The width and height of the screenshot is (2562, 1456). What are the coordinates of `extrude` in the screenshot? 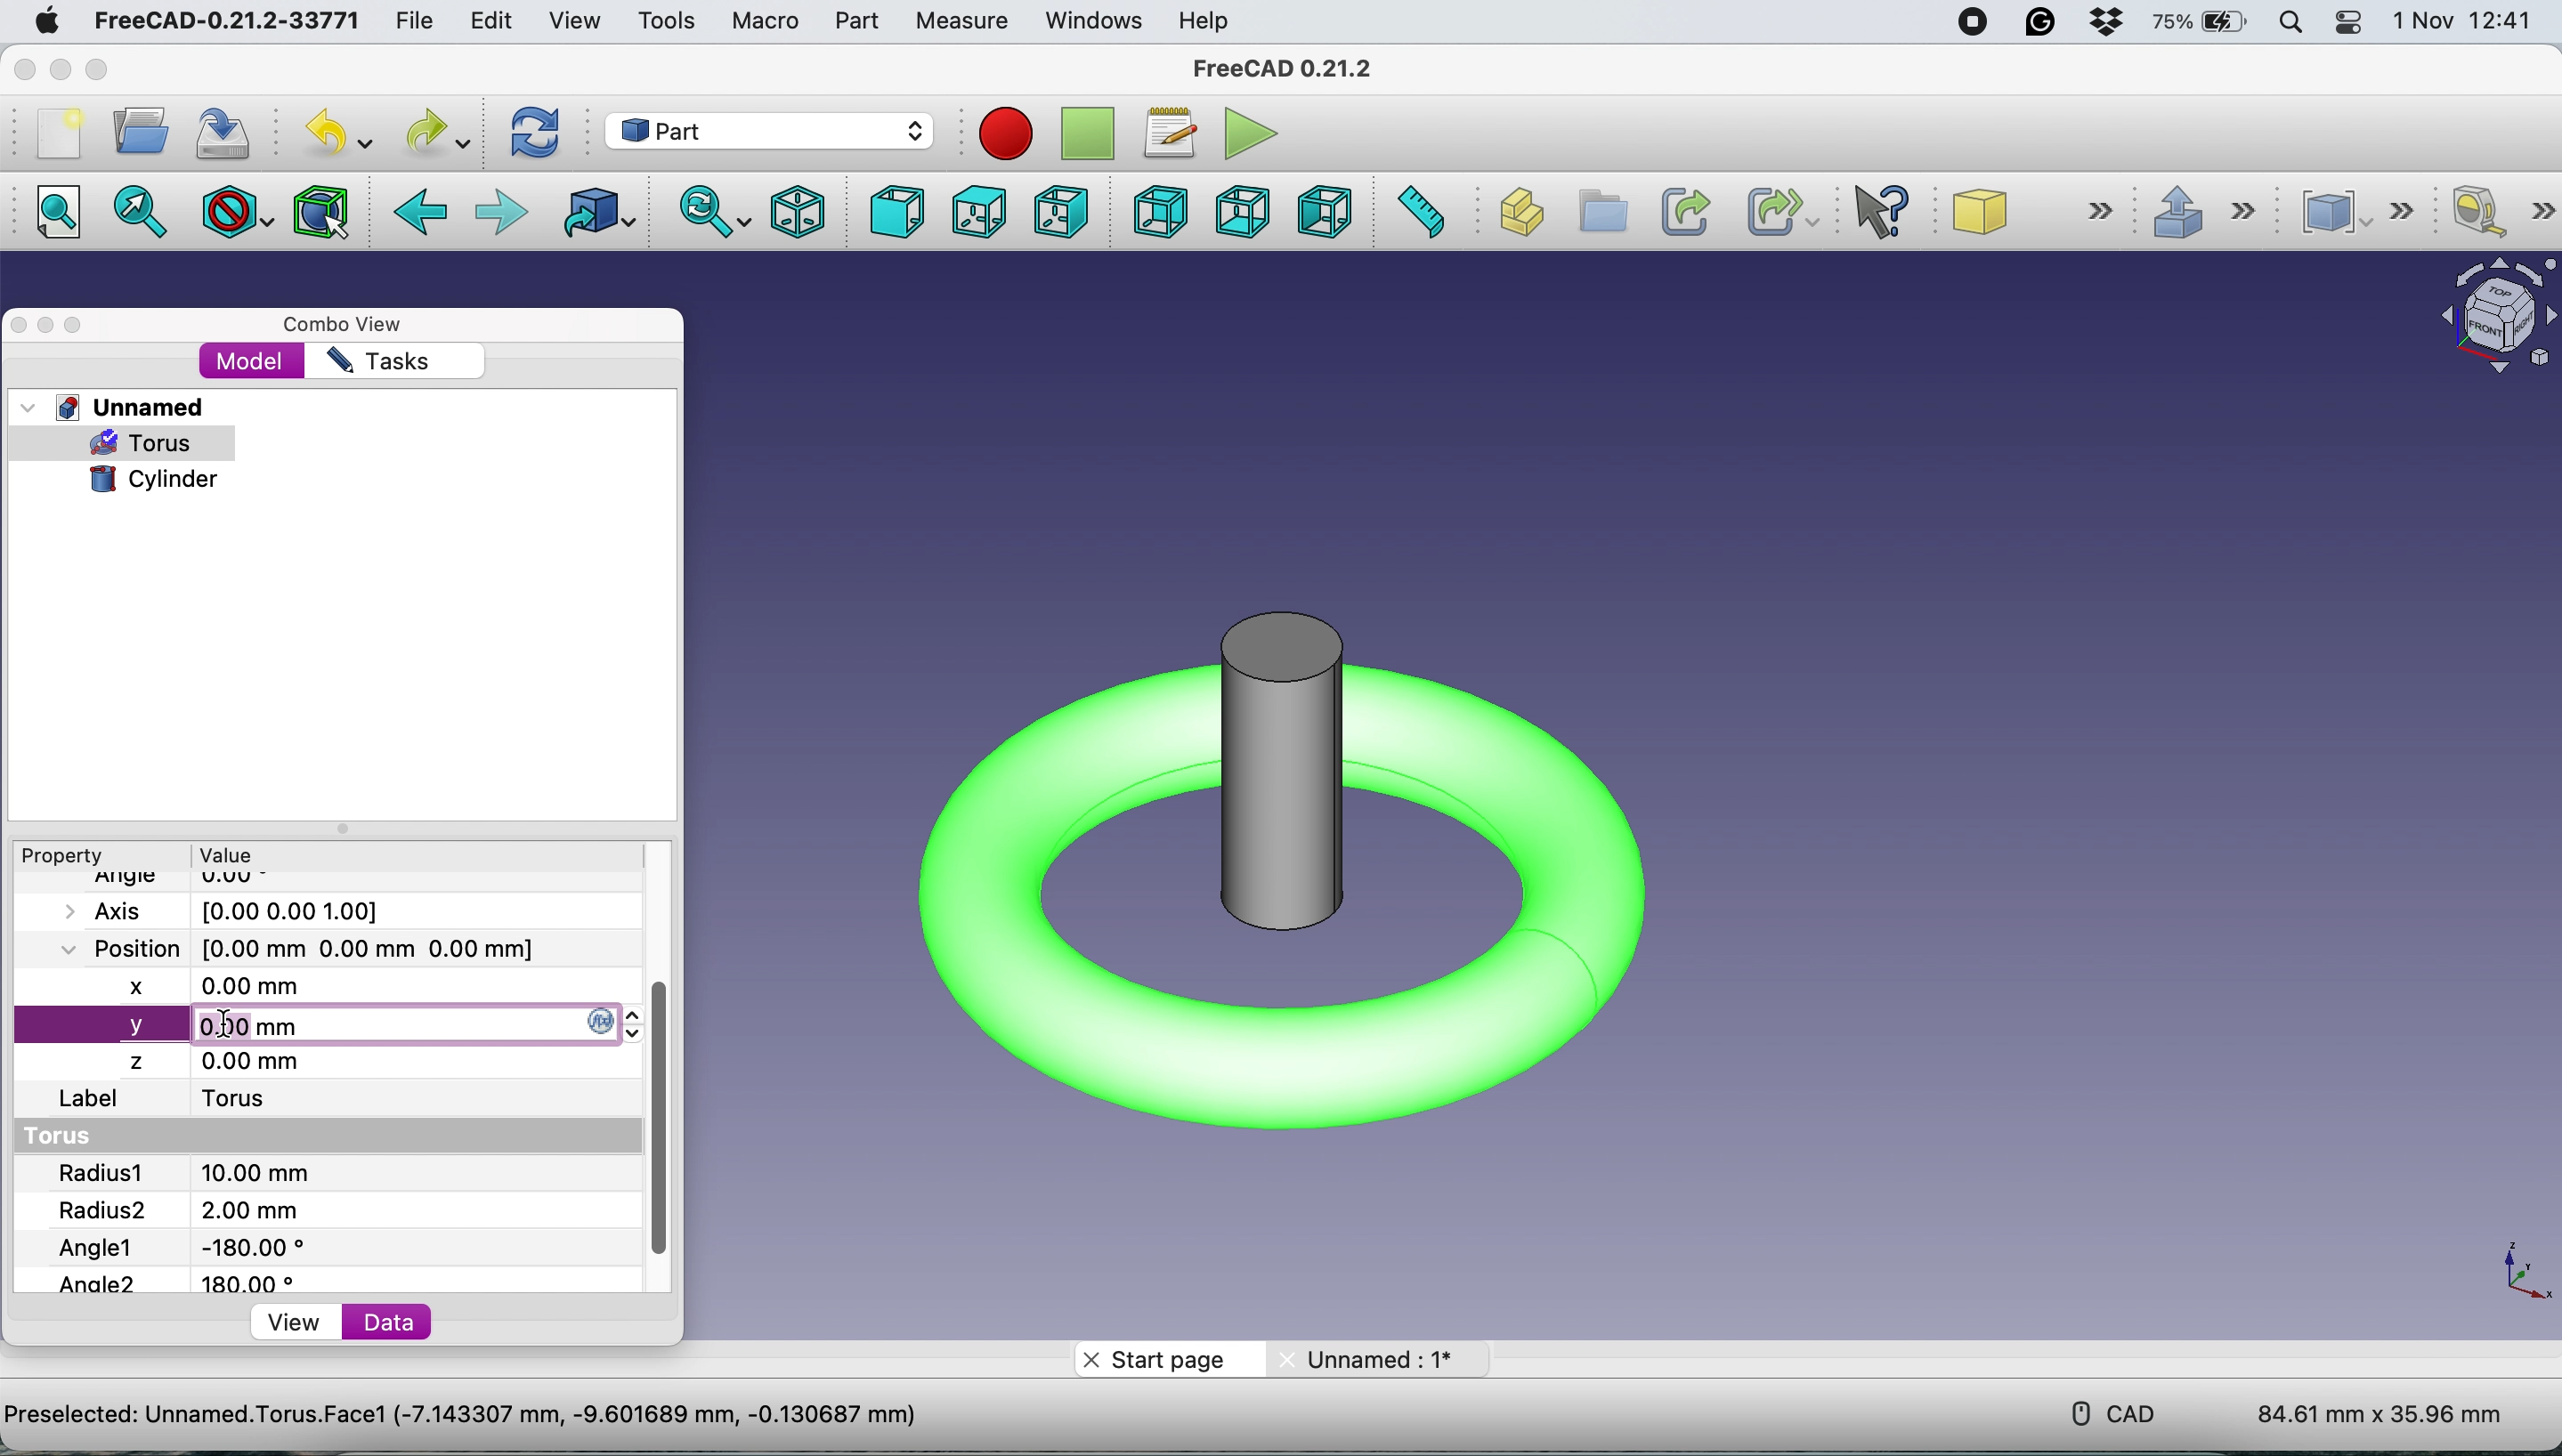 It's located at (2217, 218).